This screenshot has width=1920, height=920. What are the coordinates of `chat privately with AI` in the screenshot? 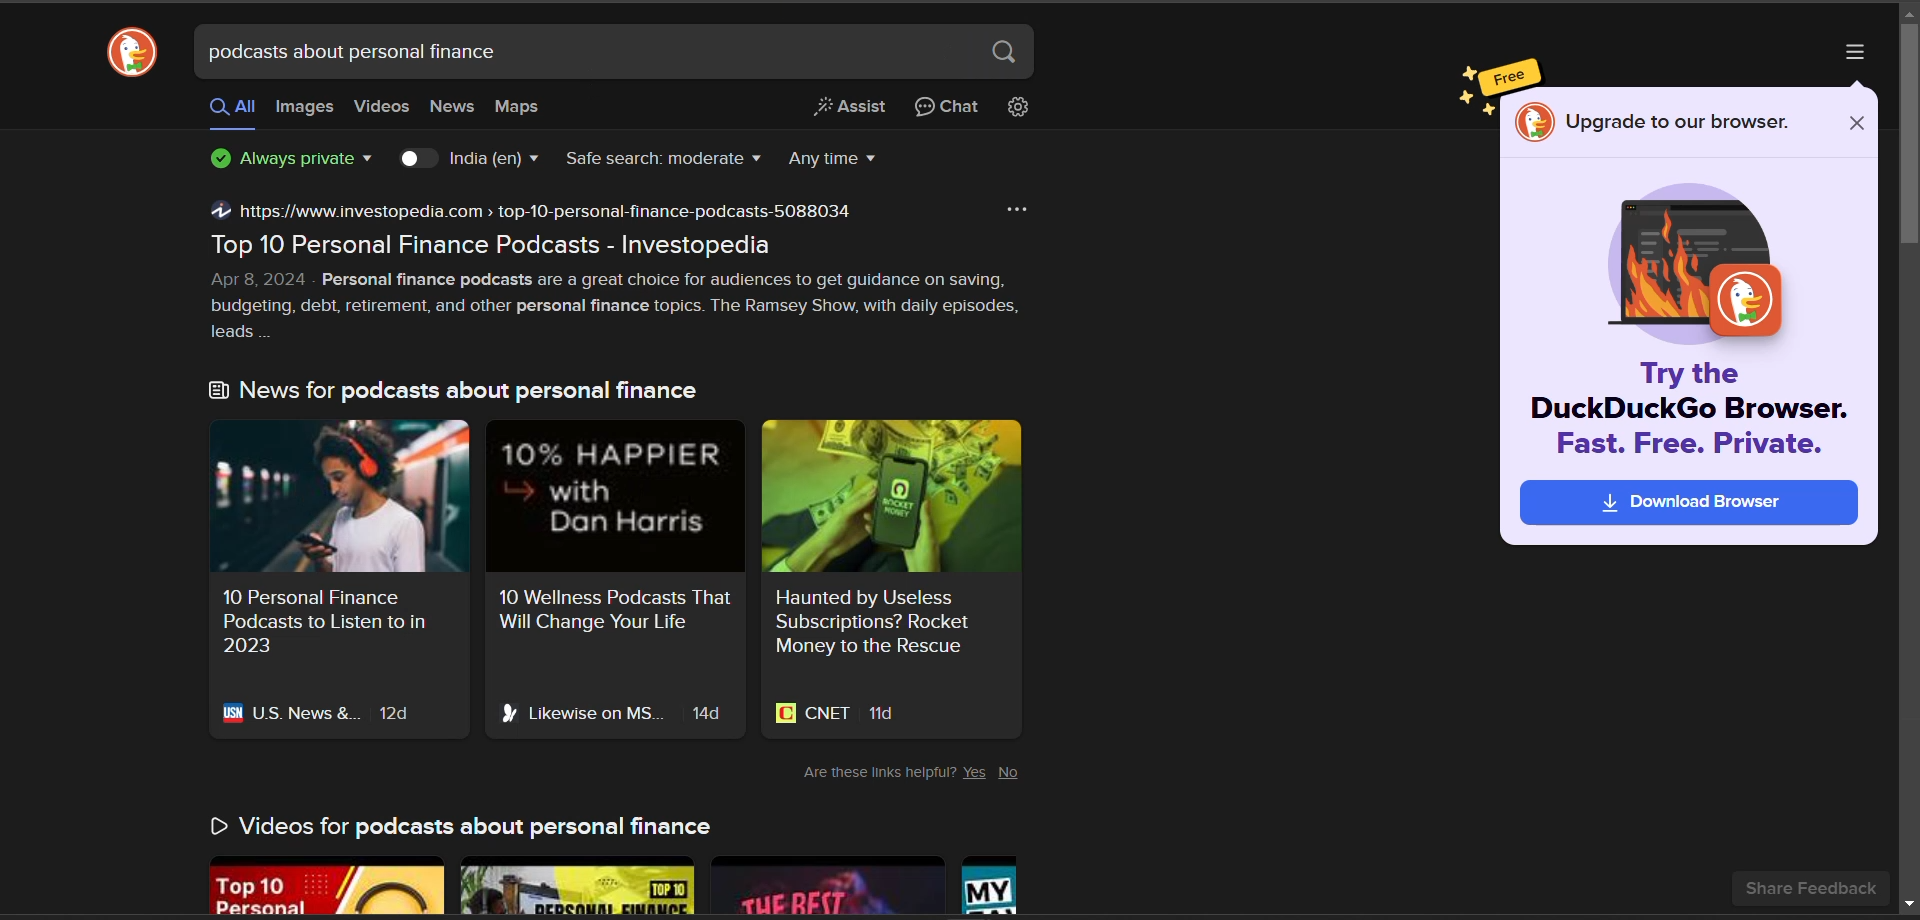 It's located at (947, 108).